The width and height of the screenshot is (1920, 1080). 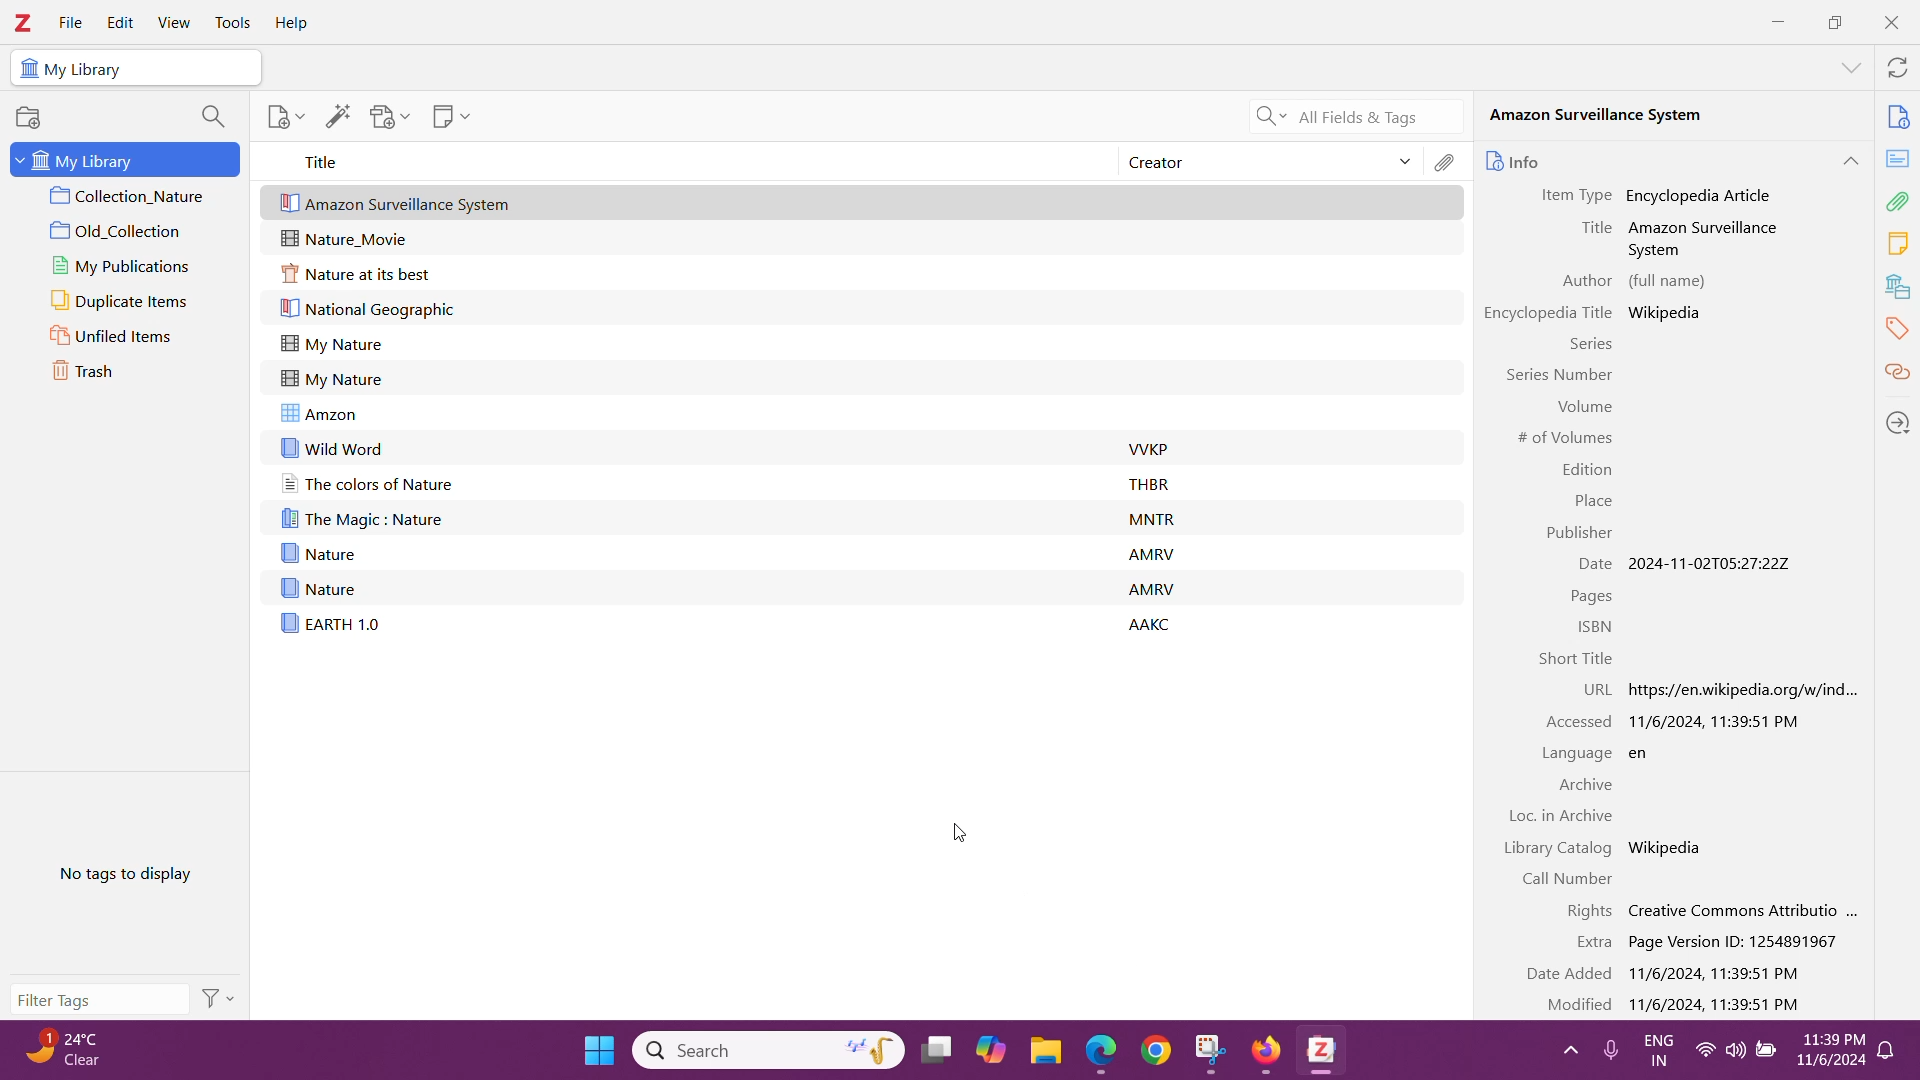 I want to click on Edition, so click(x=1584, y=471).